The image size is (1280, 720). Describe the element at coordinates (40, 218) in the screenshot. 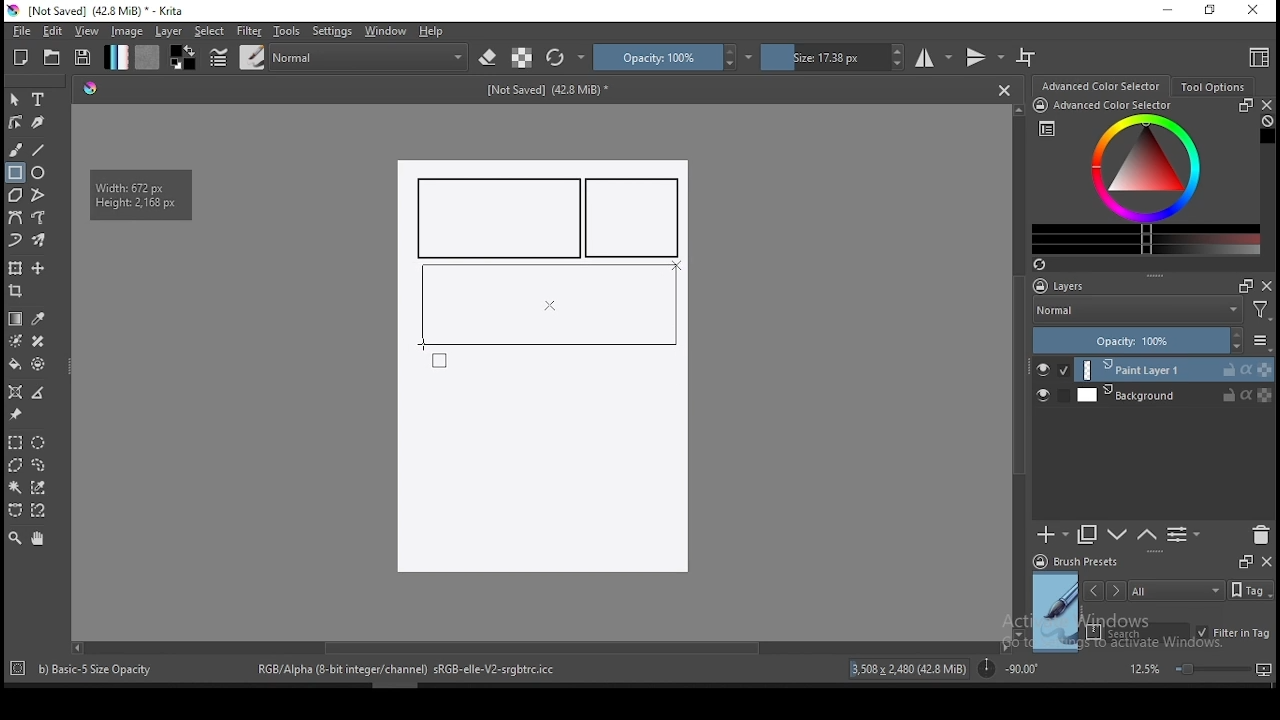

I see `freehand path tool` at that location.